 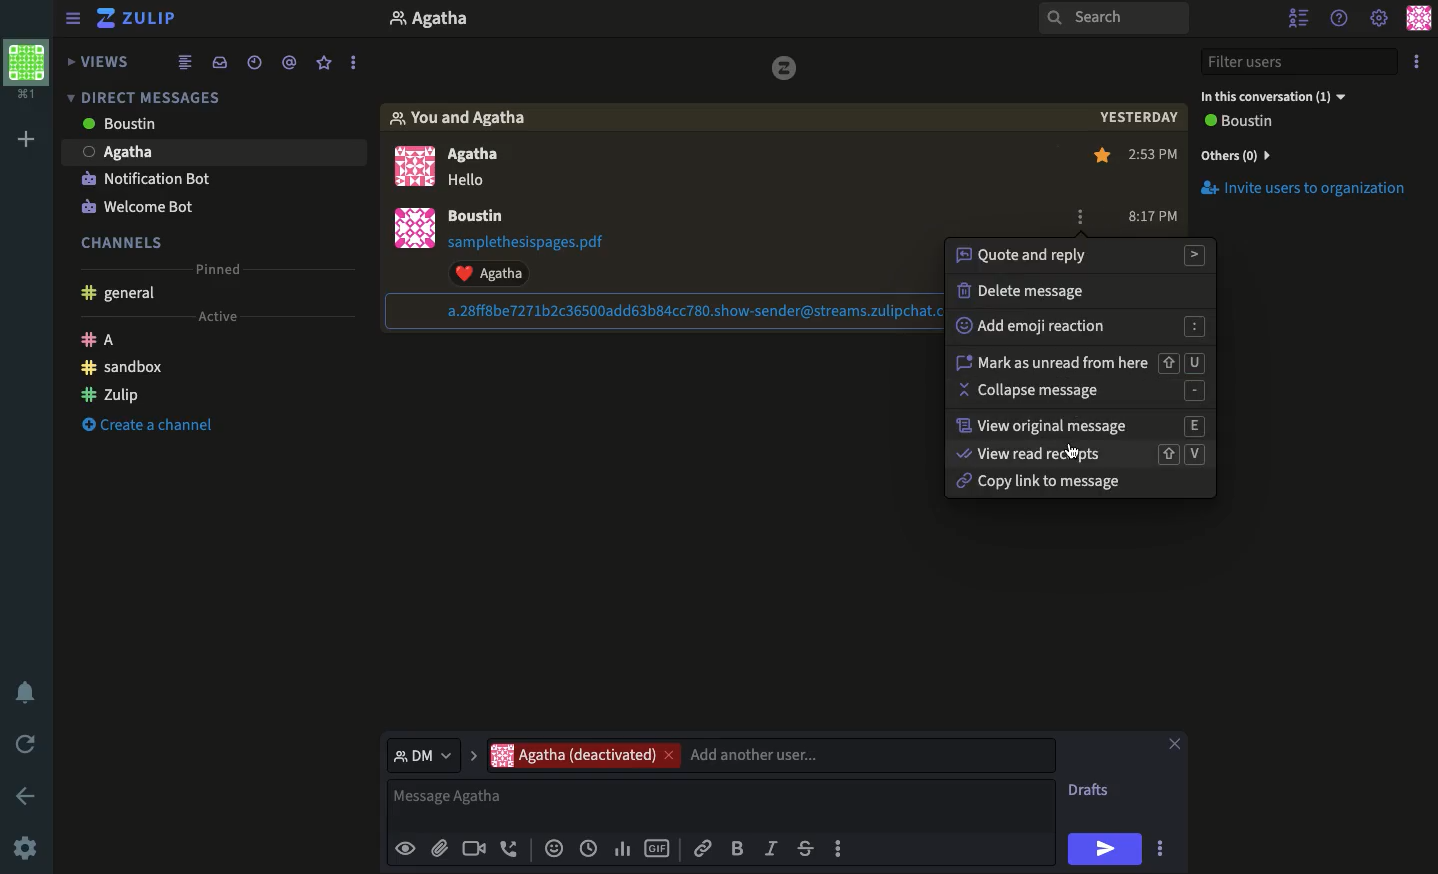 What do you see at coordinates (500, 273) in the screenshot?
I see `Reaction` at bounding box center [500, 273].